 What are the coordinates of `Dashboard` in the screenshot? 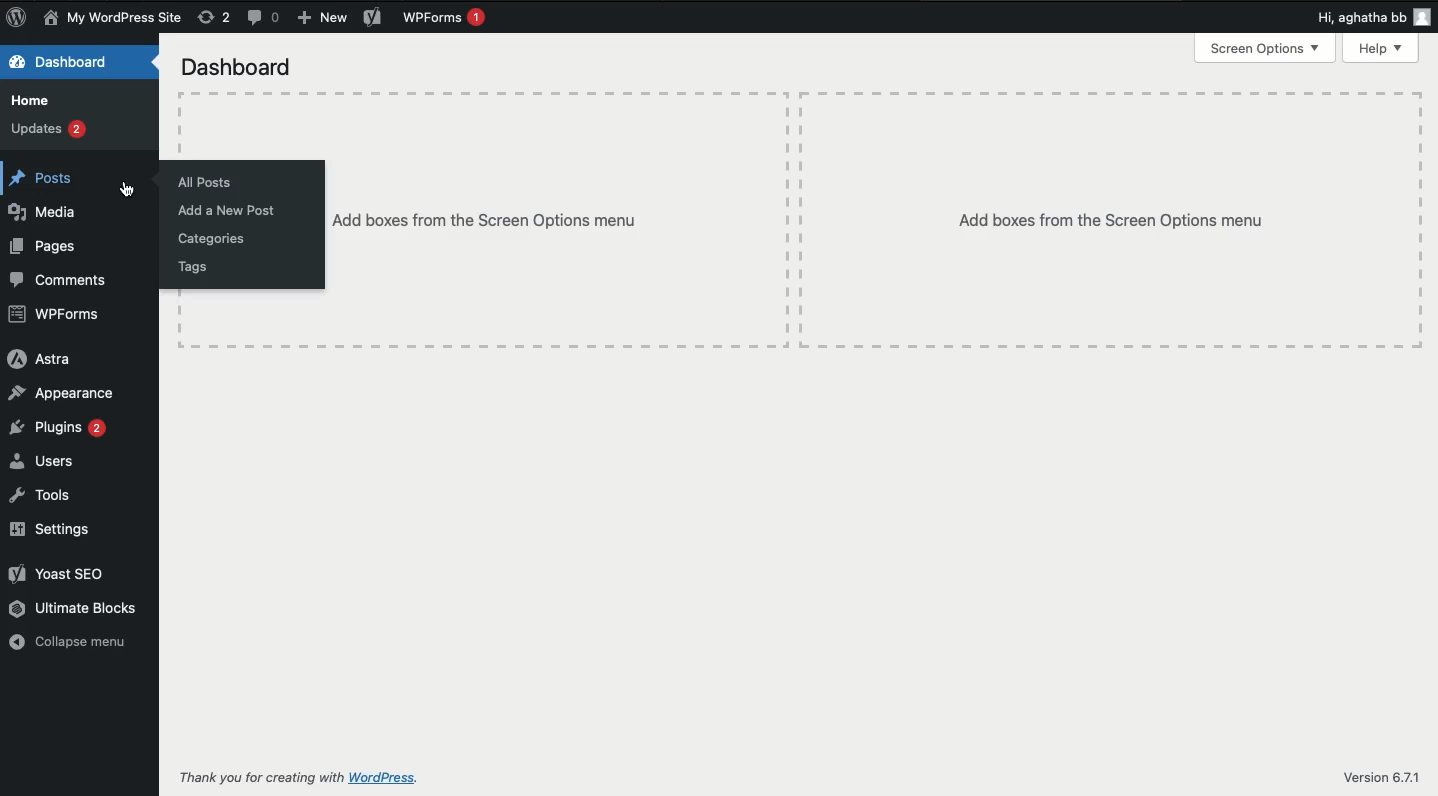 It's located at (61, 64).